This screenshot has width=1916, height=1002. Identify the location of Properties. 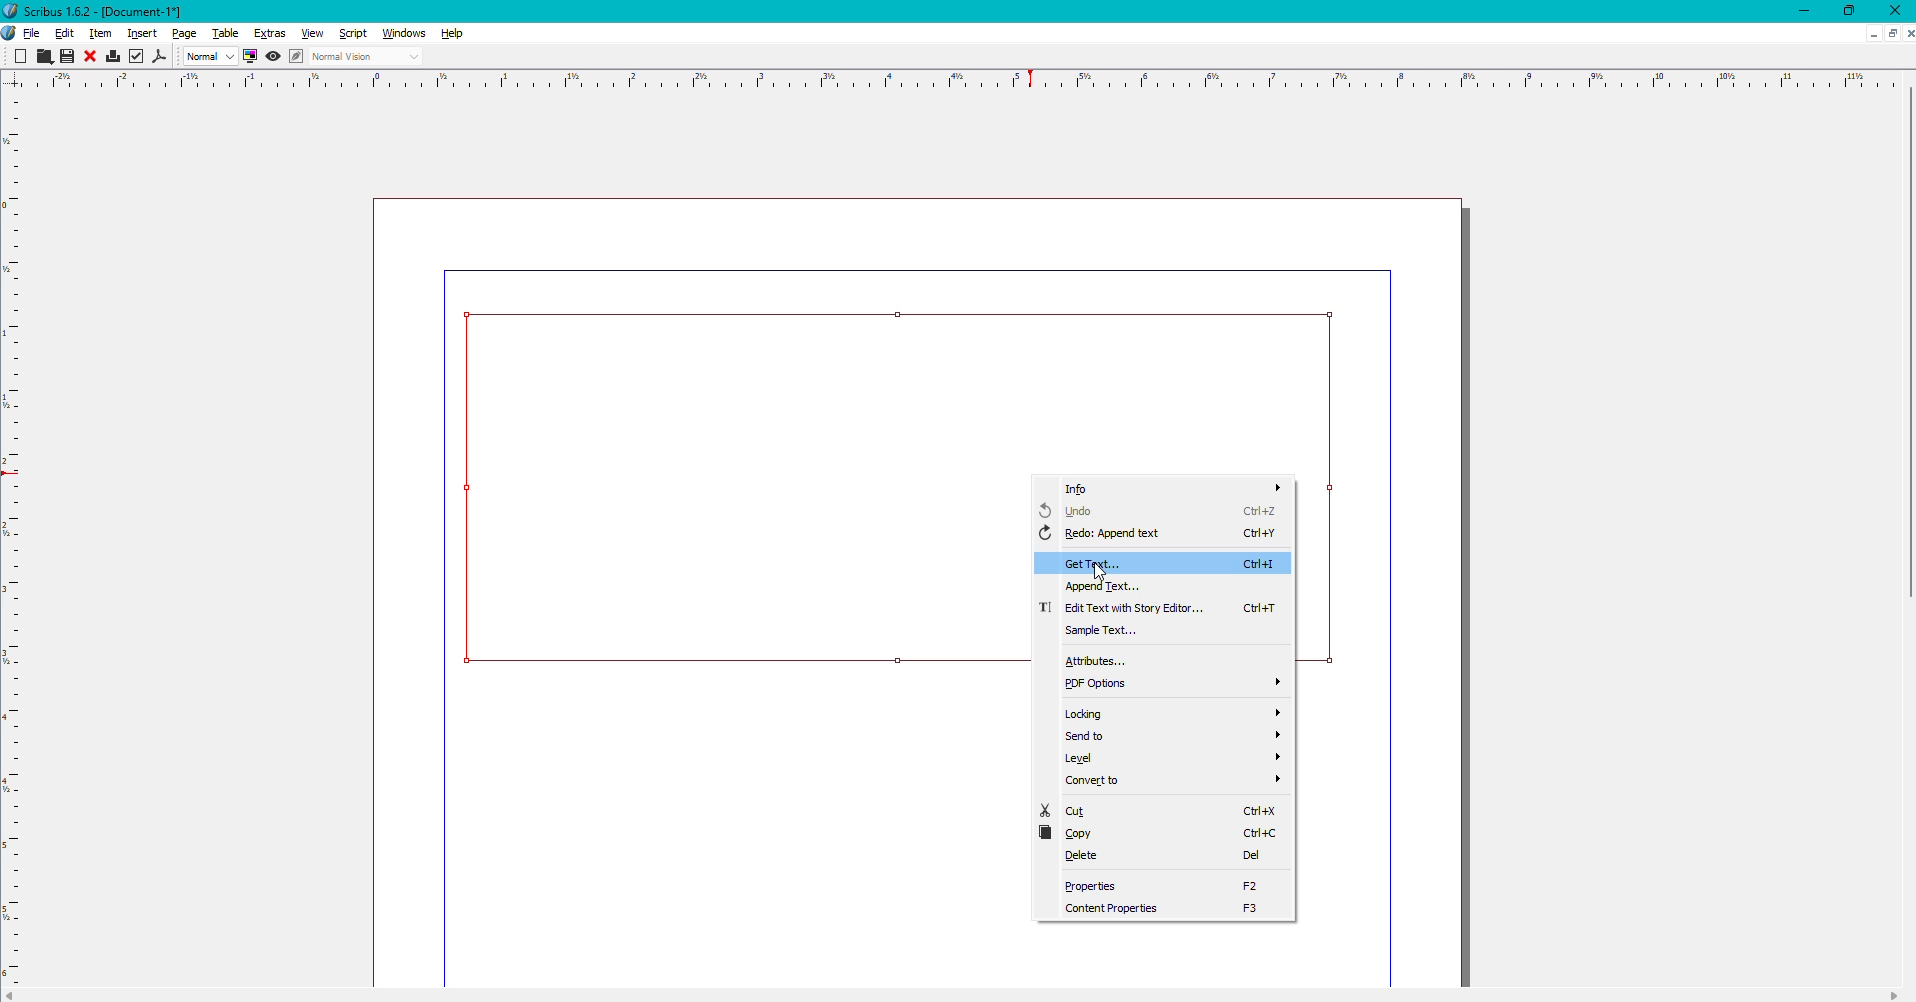
(1163, 885).